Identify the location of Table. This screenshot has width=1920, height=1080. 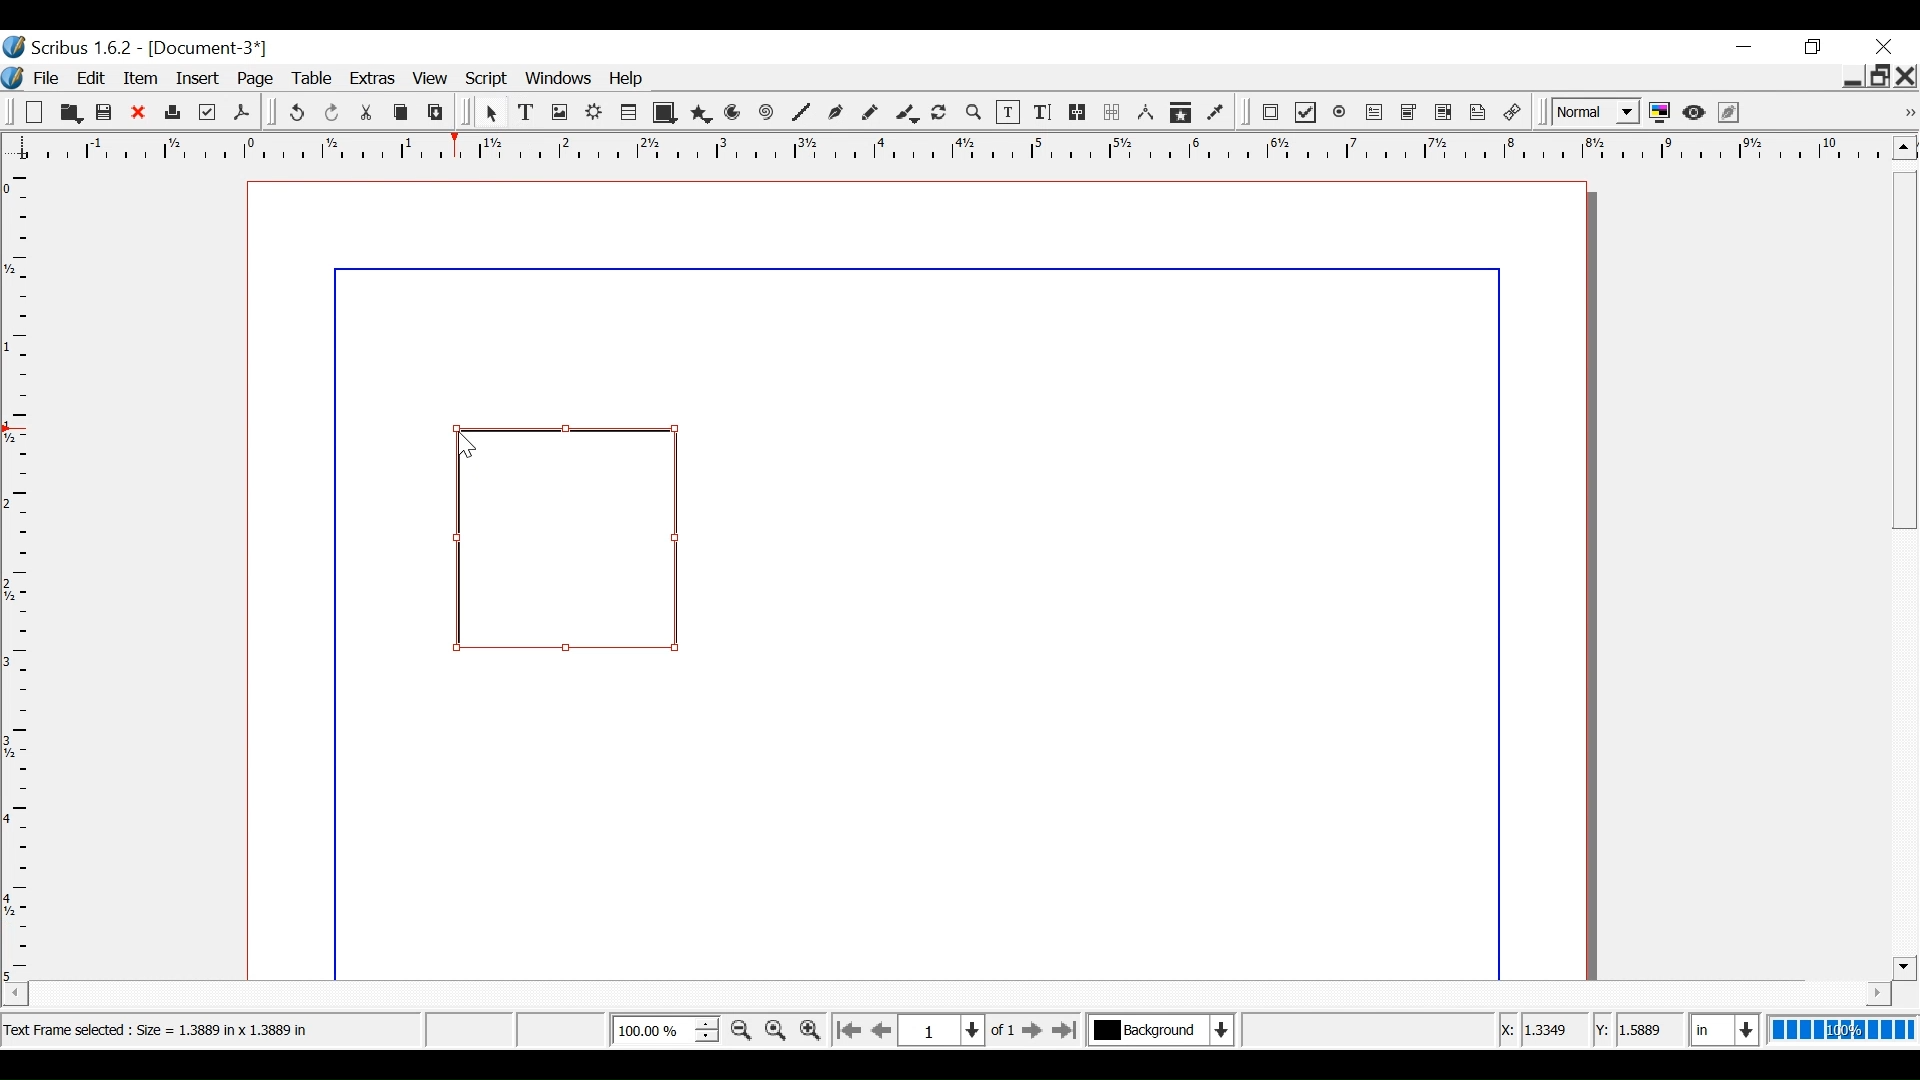
(631, 113).